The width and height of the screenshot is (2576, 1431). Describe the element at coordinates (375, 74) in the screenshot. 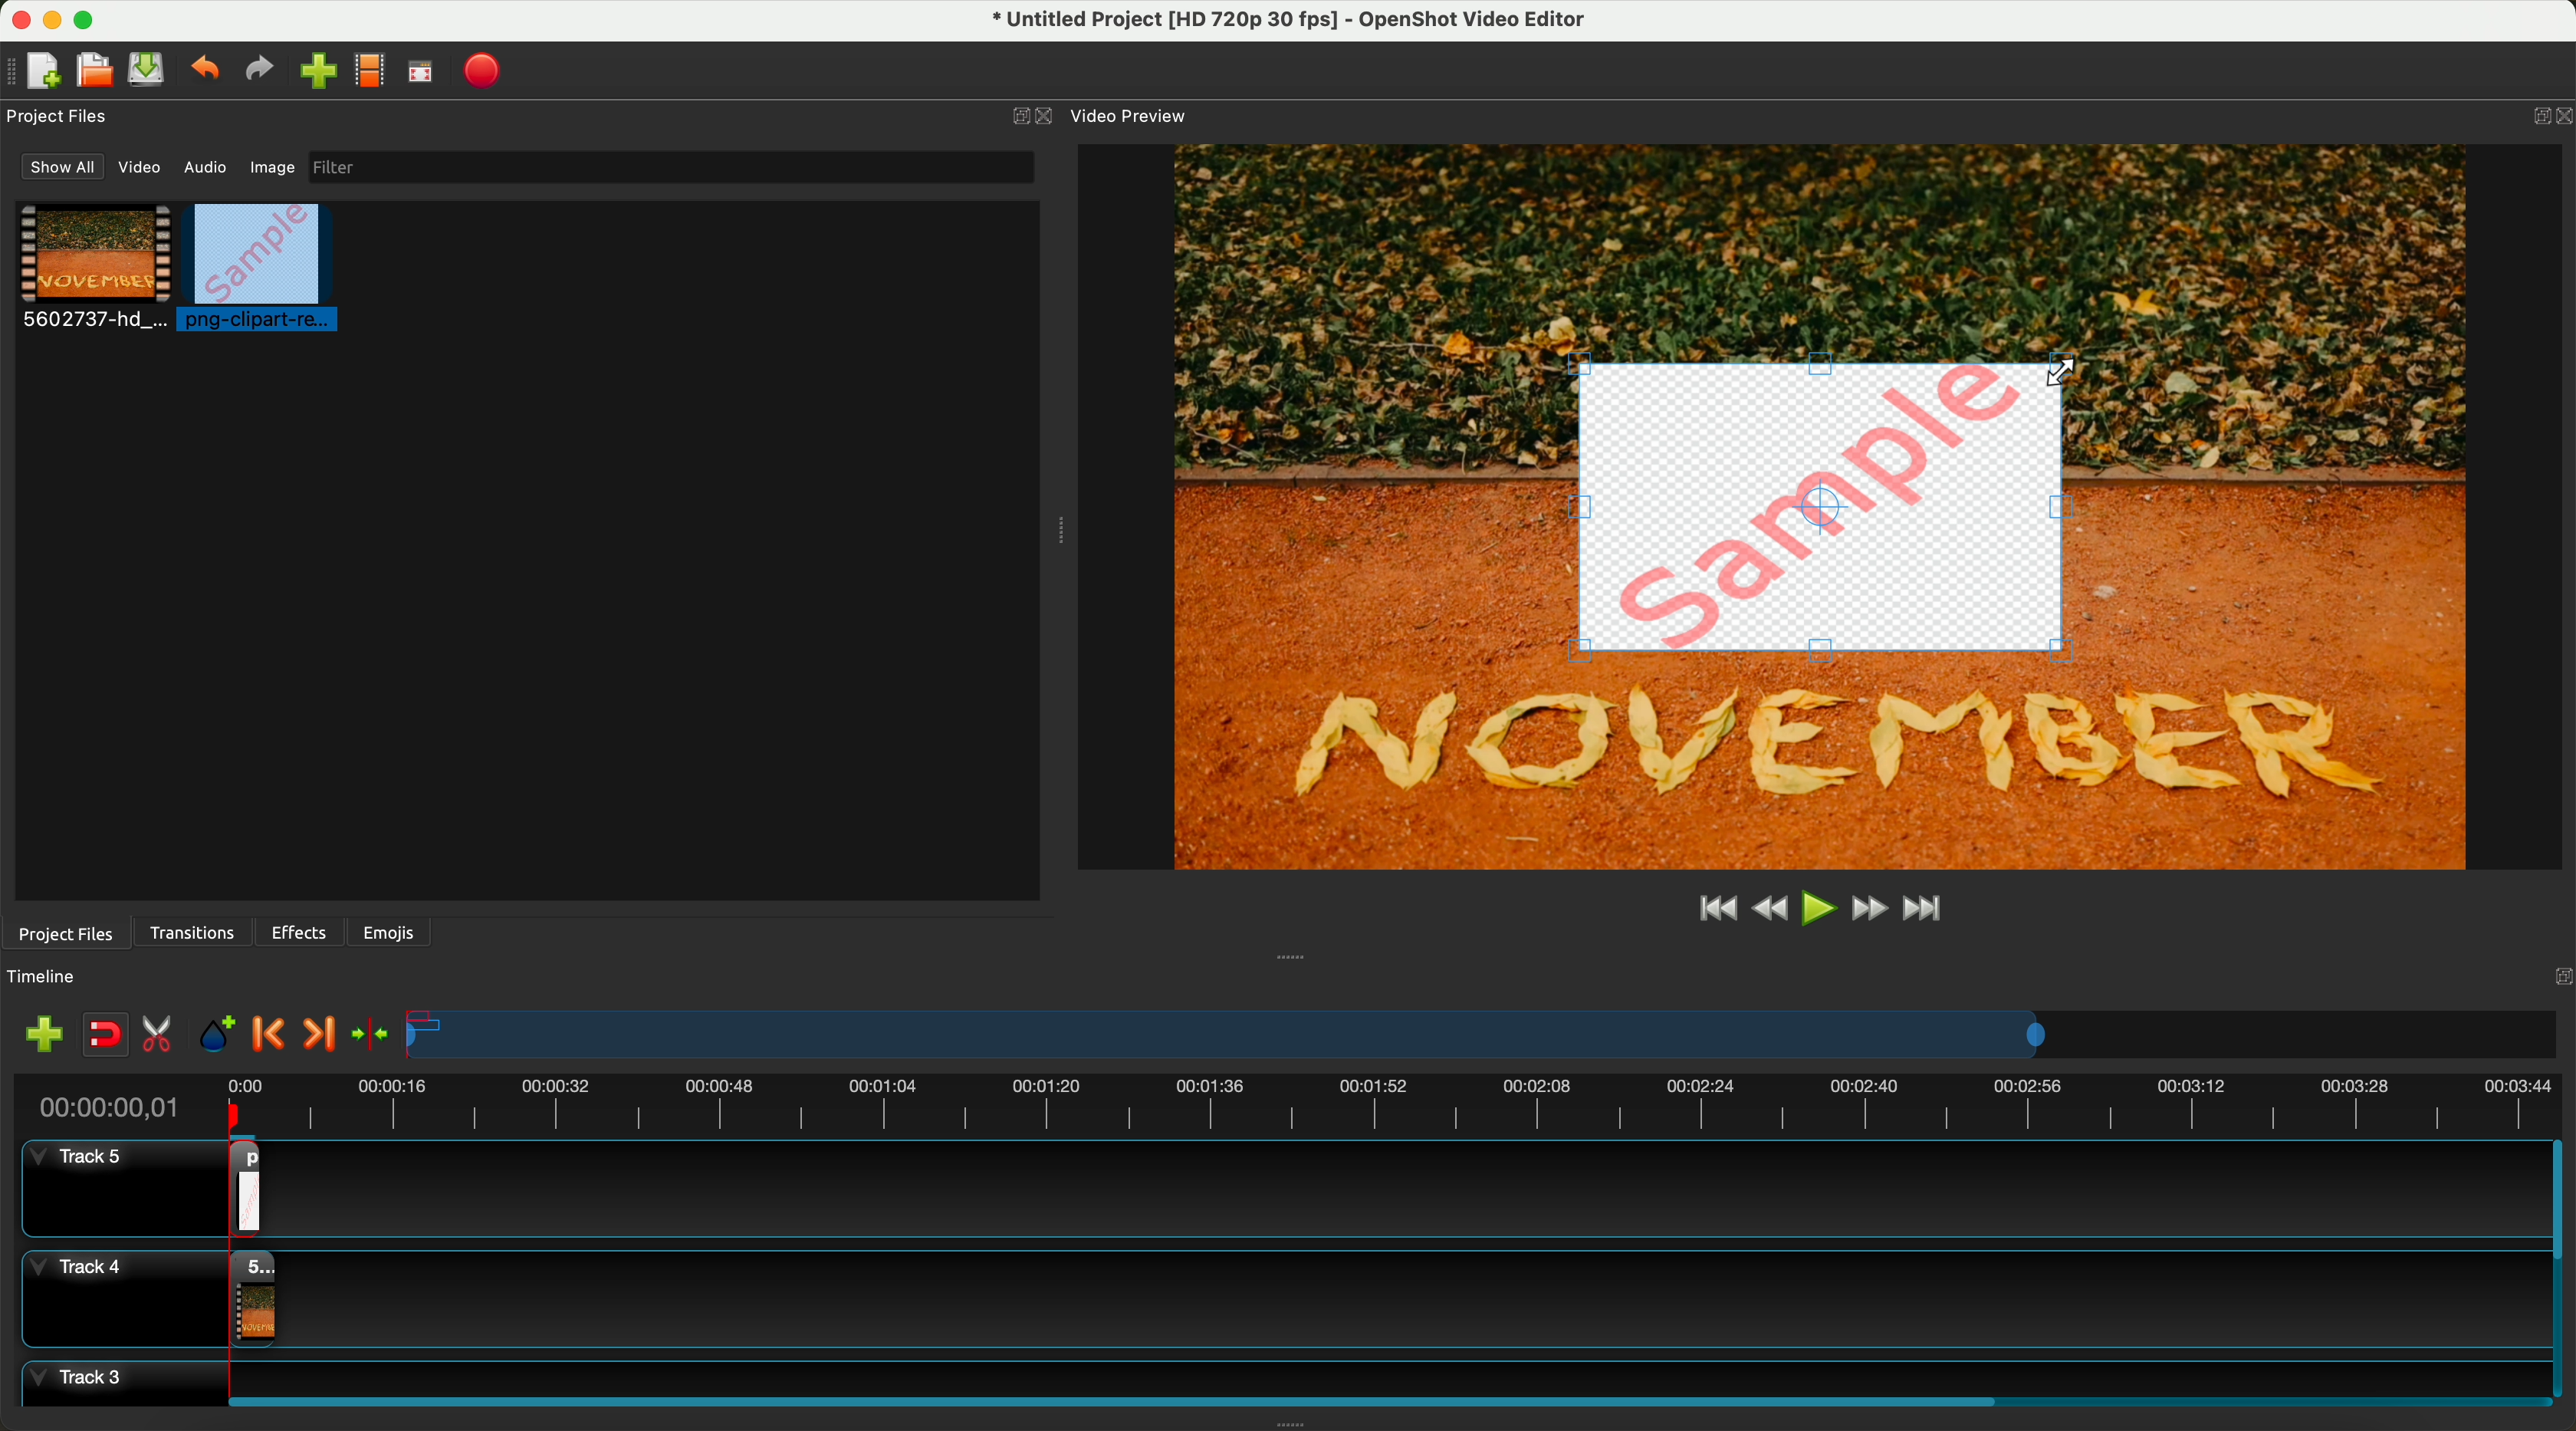

I see `choose profile` at that location.